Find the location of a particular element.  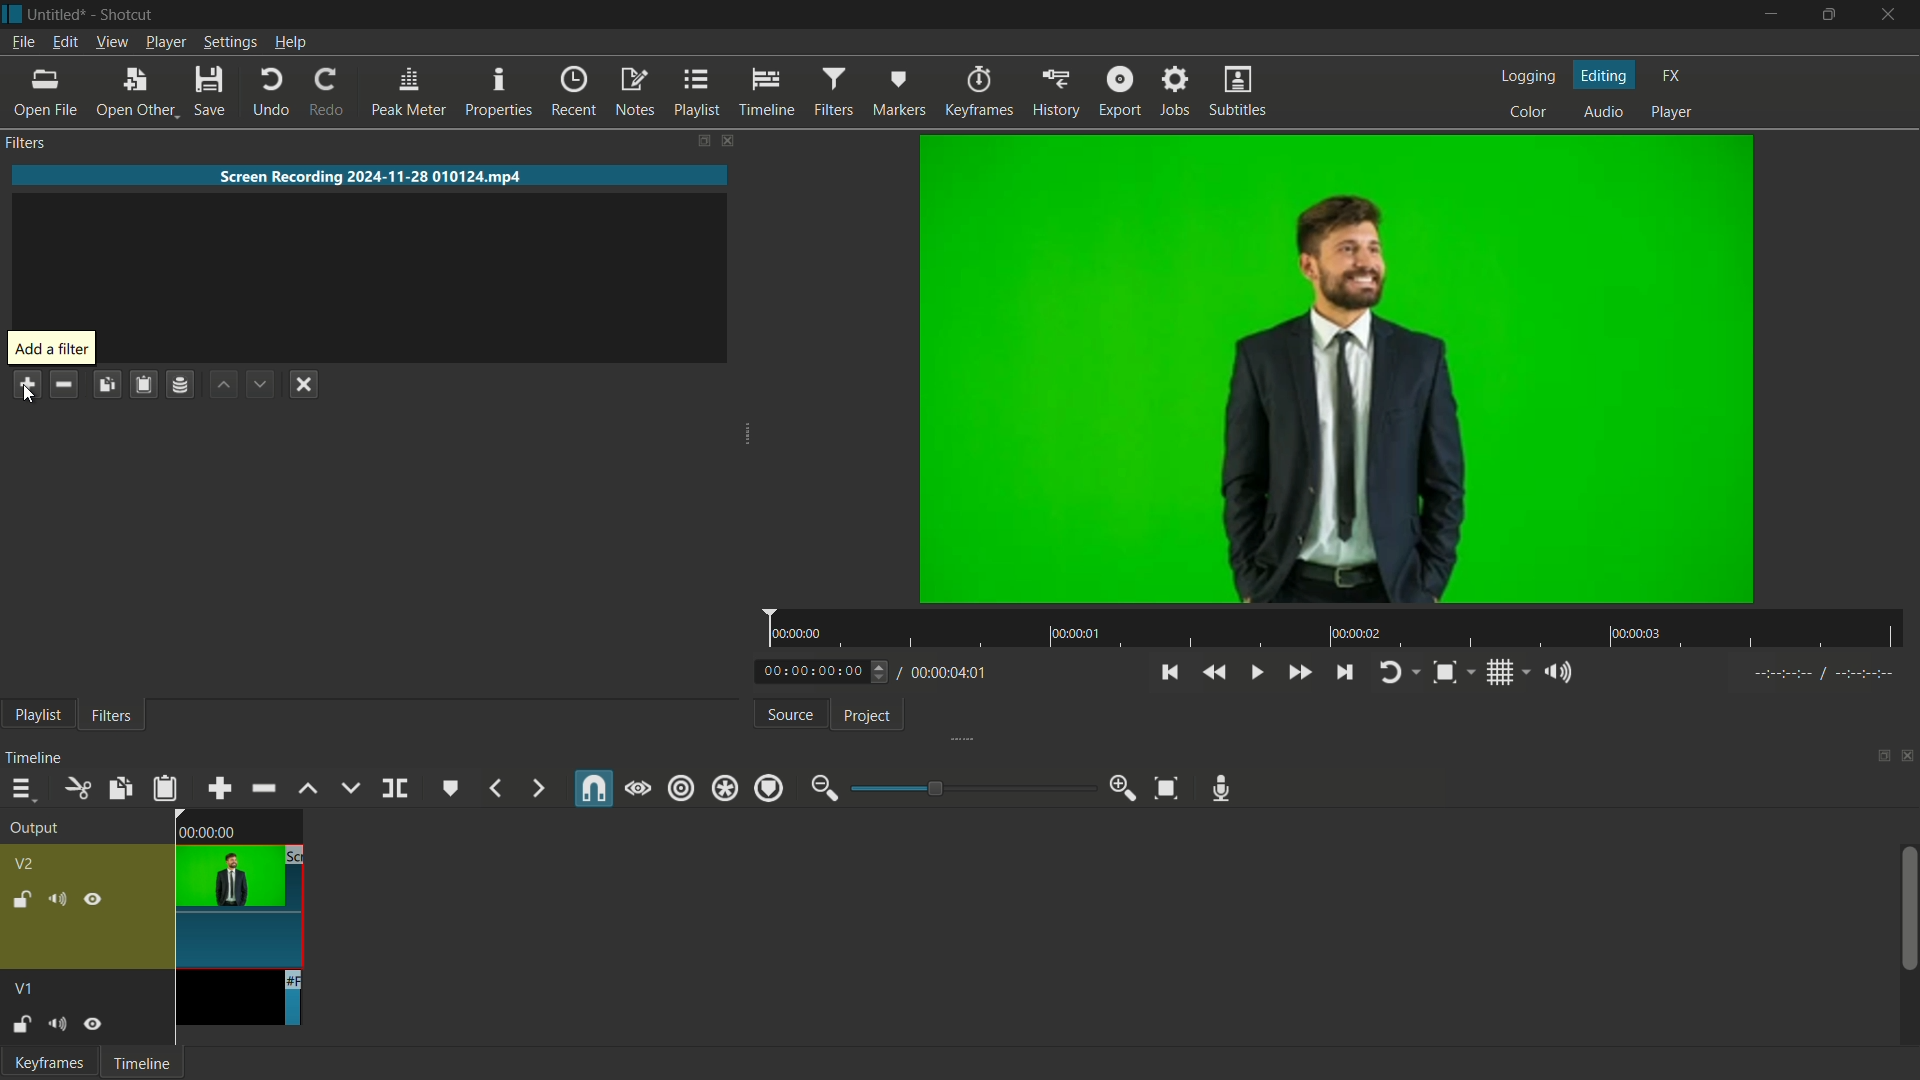

Close is located at coordinates (1888, 11).